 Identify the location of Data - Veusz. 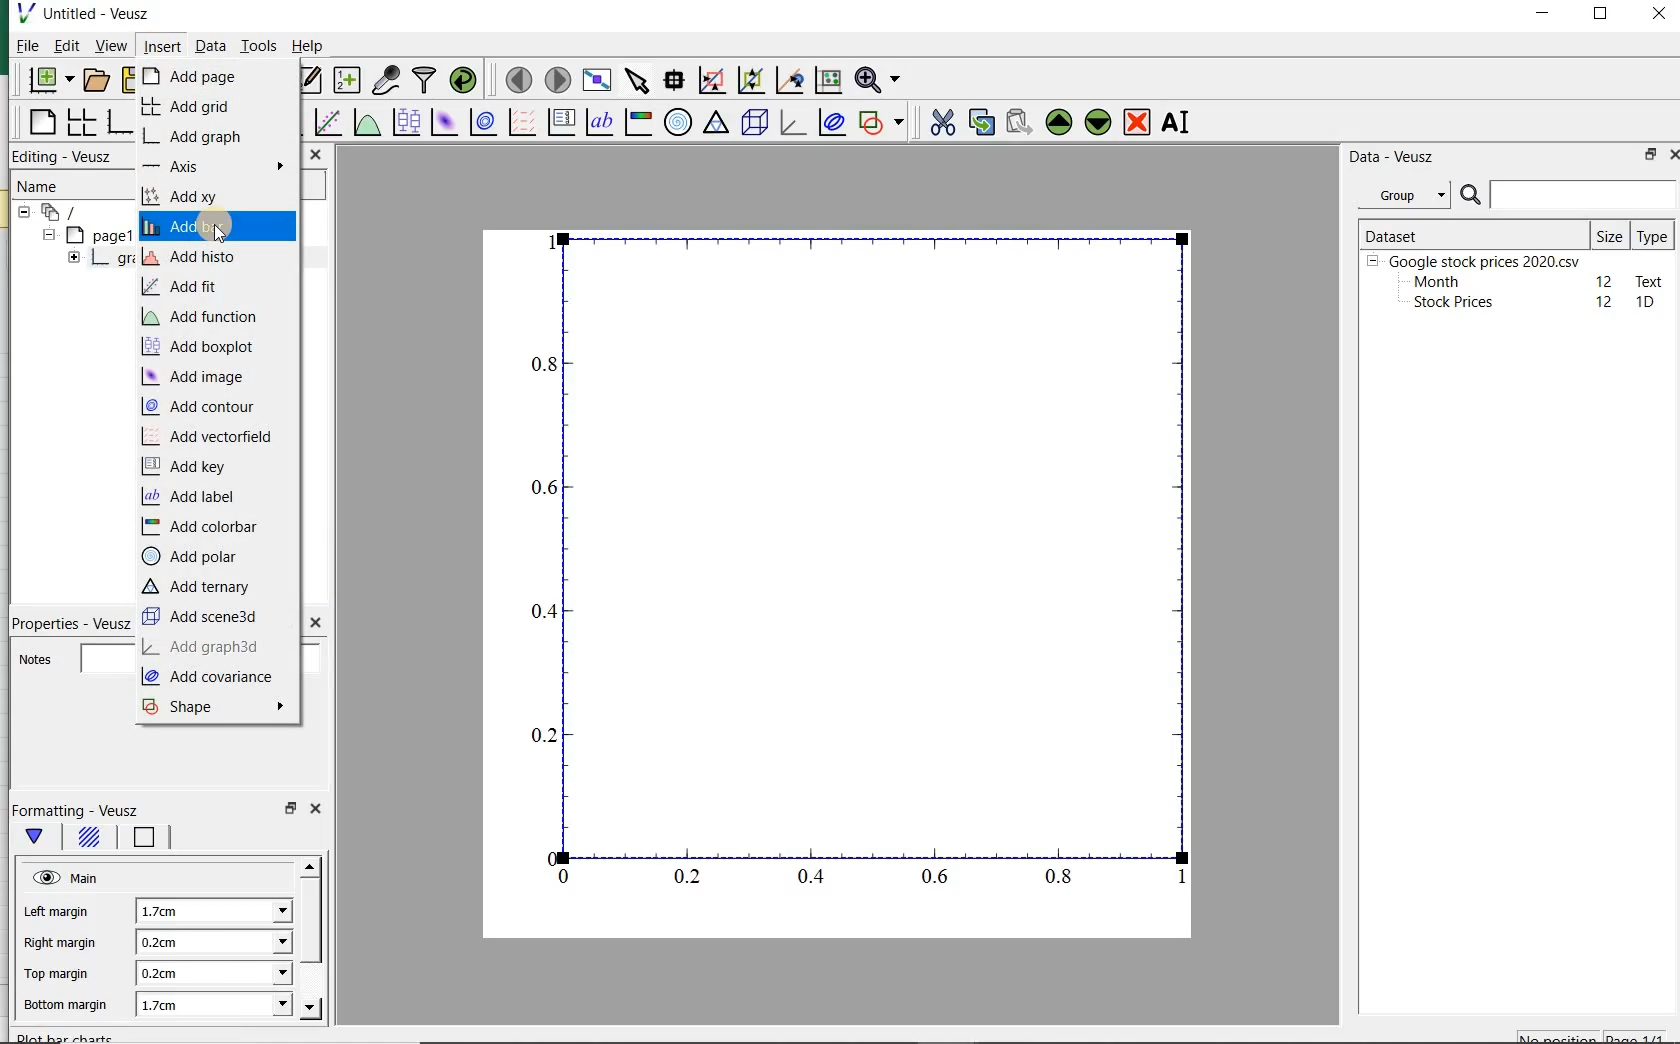
(1393, 156).